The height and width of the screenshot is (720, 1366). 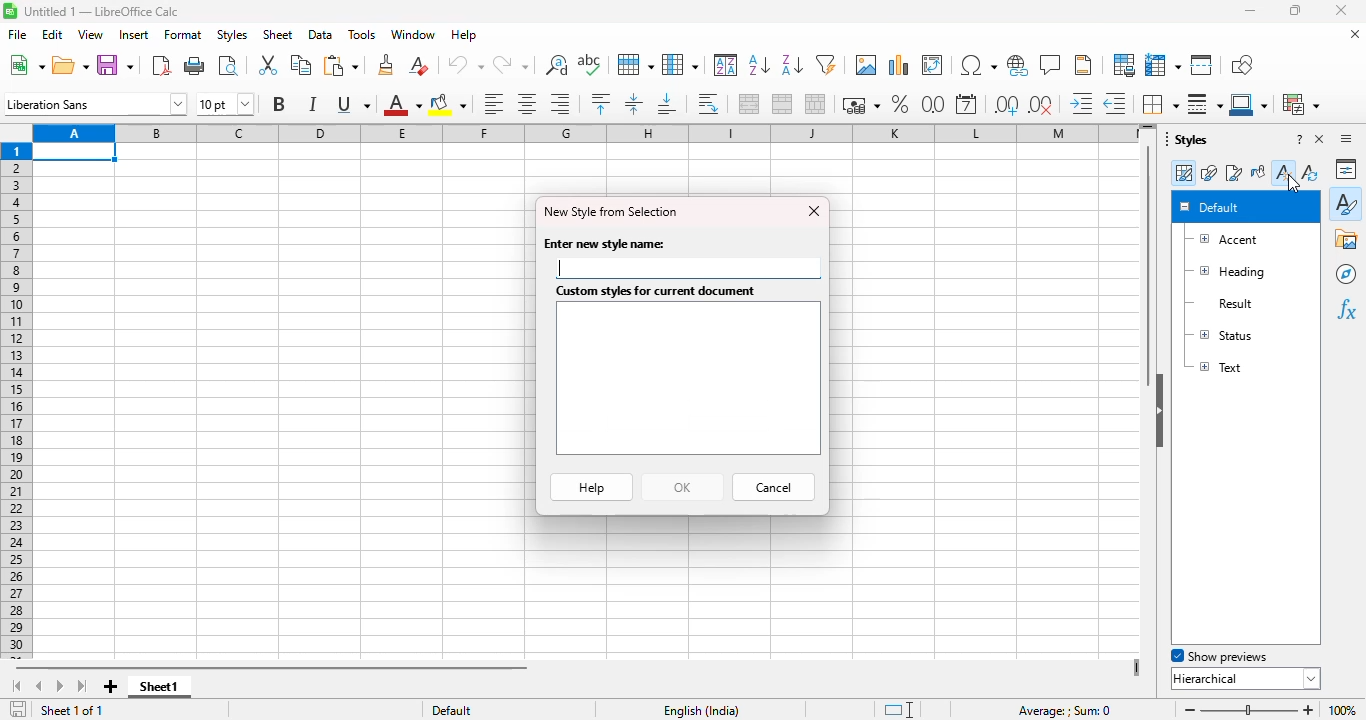 What do you see at coordinates (1163, 65) in the screenshot?
I see `freeze rows and columns` at bounding box center [1163, 65].